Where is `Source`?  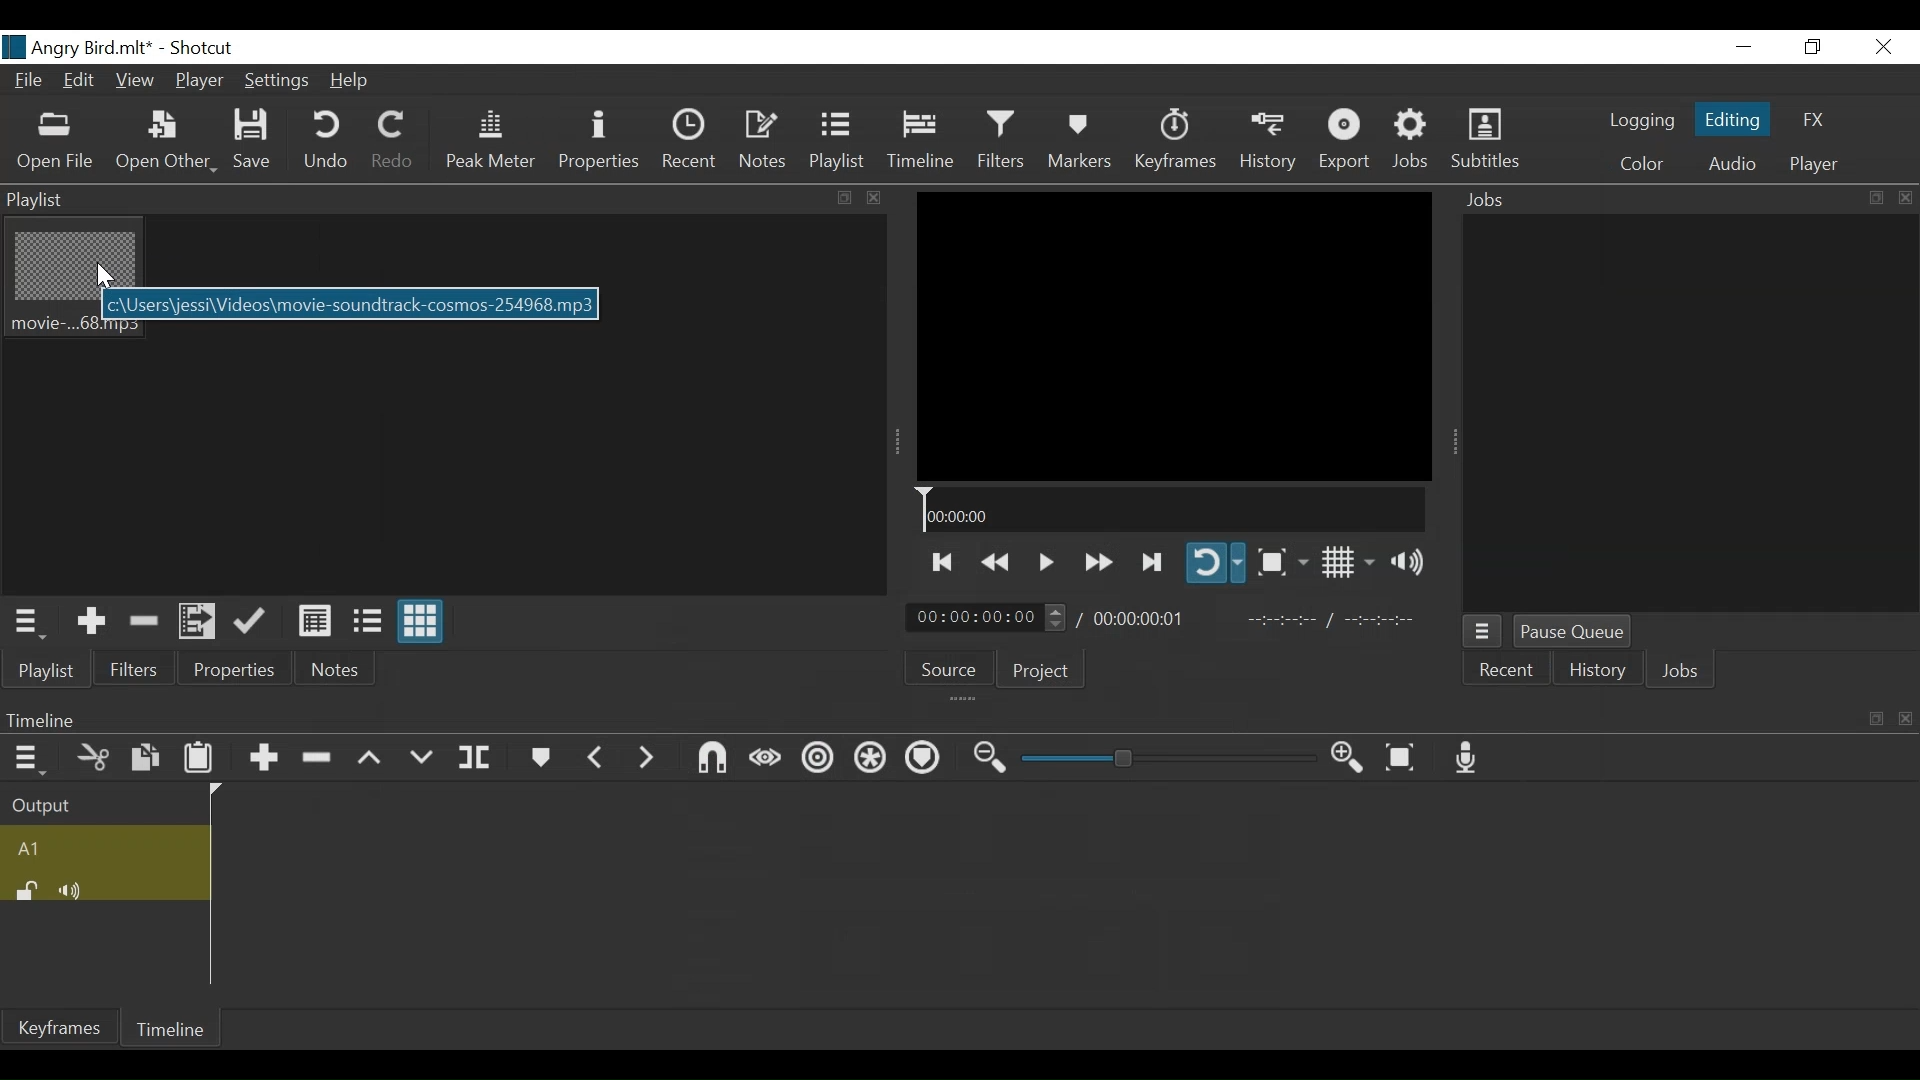 Source is located at coordinates (952, 668).